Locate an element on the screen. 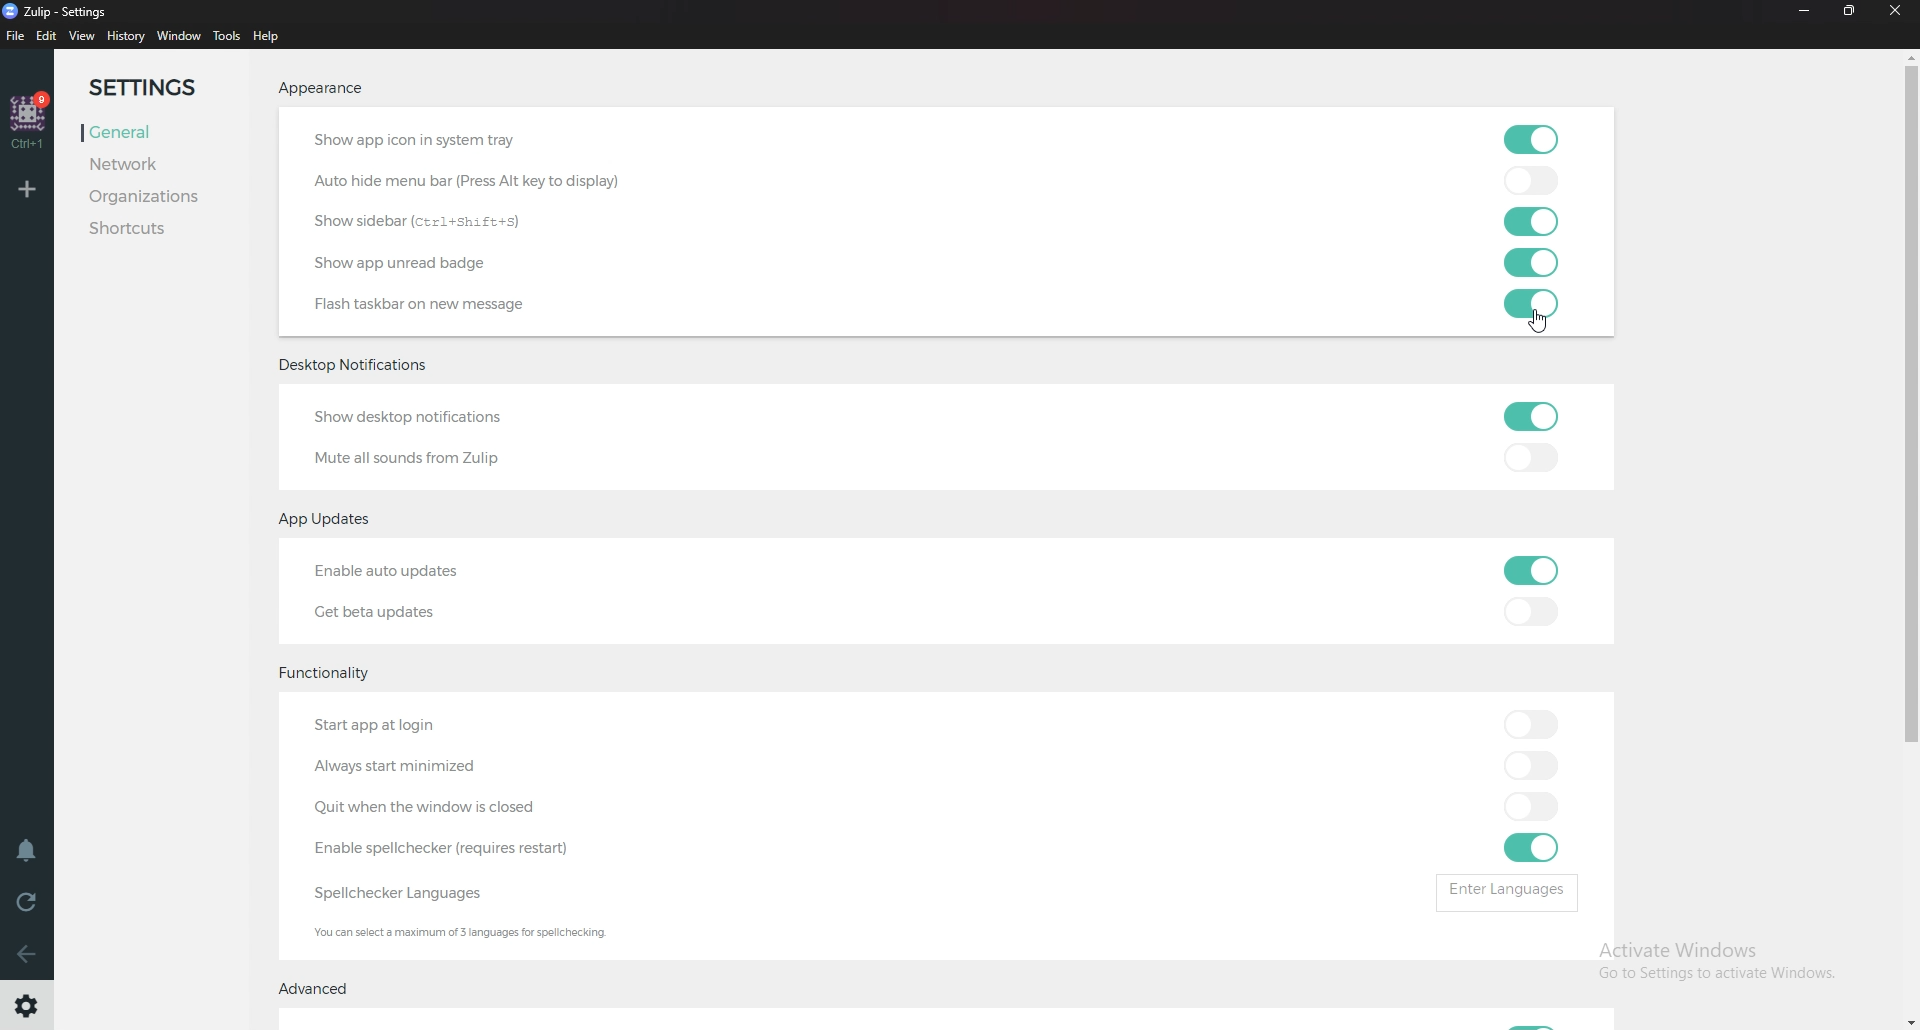  Always start minimized is located at coordinates (416, 767).